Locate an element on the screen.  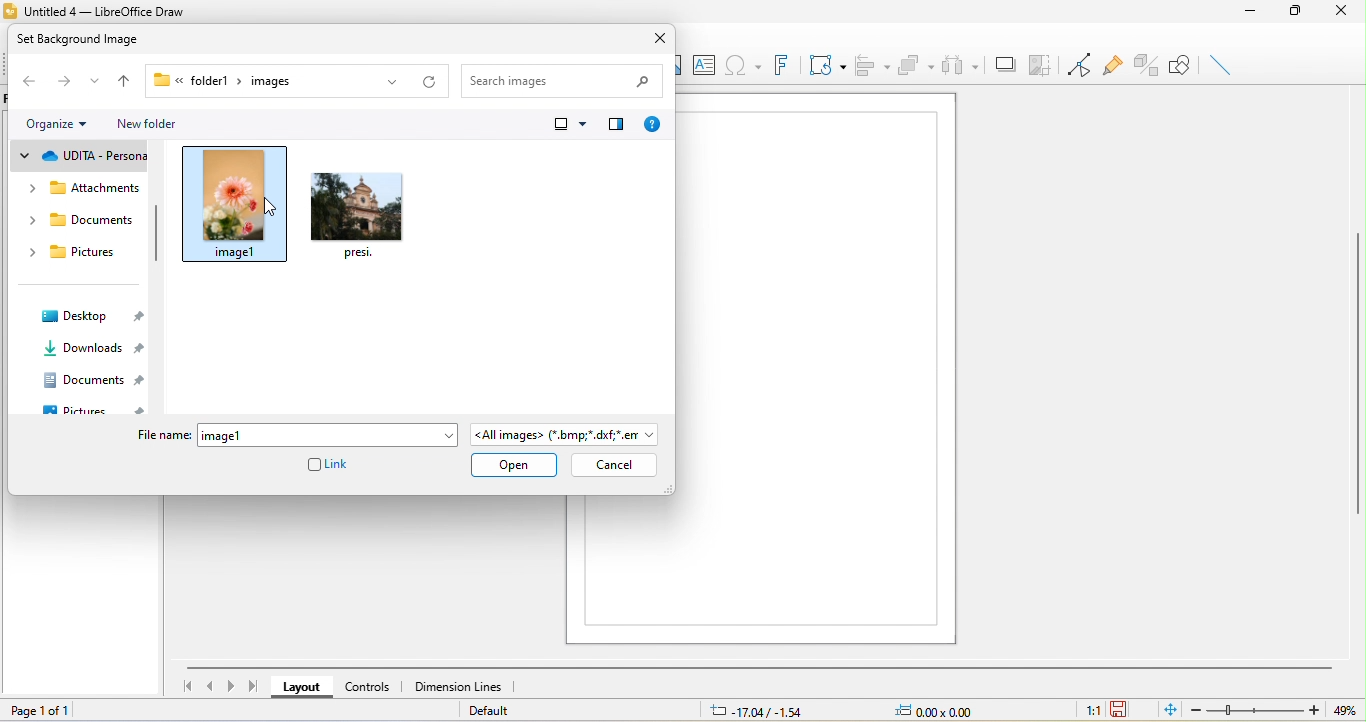
shadow is located at coordinates (1005, 63).